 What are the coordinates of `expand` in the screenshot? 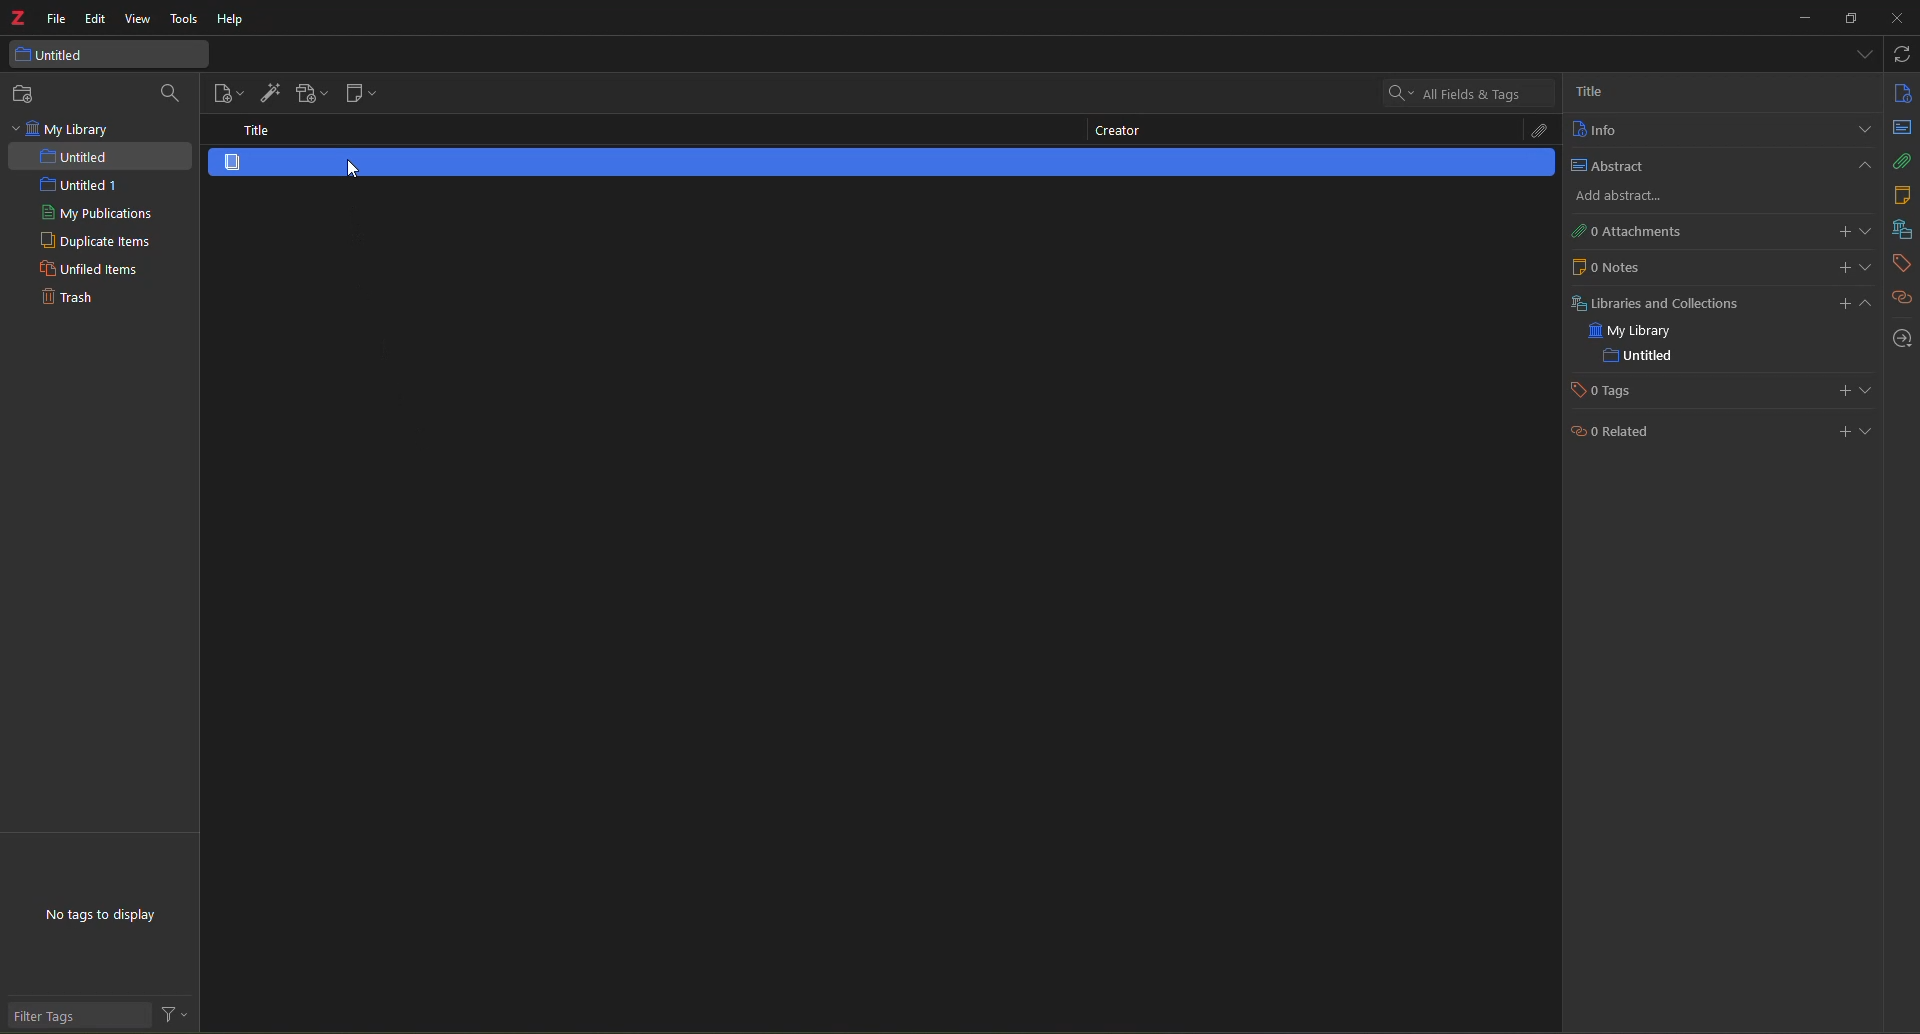 It's located at (1866, 390).